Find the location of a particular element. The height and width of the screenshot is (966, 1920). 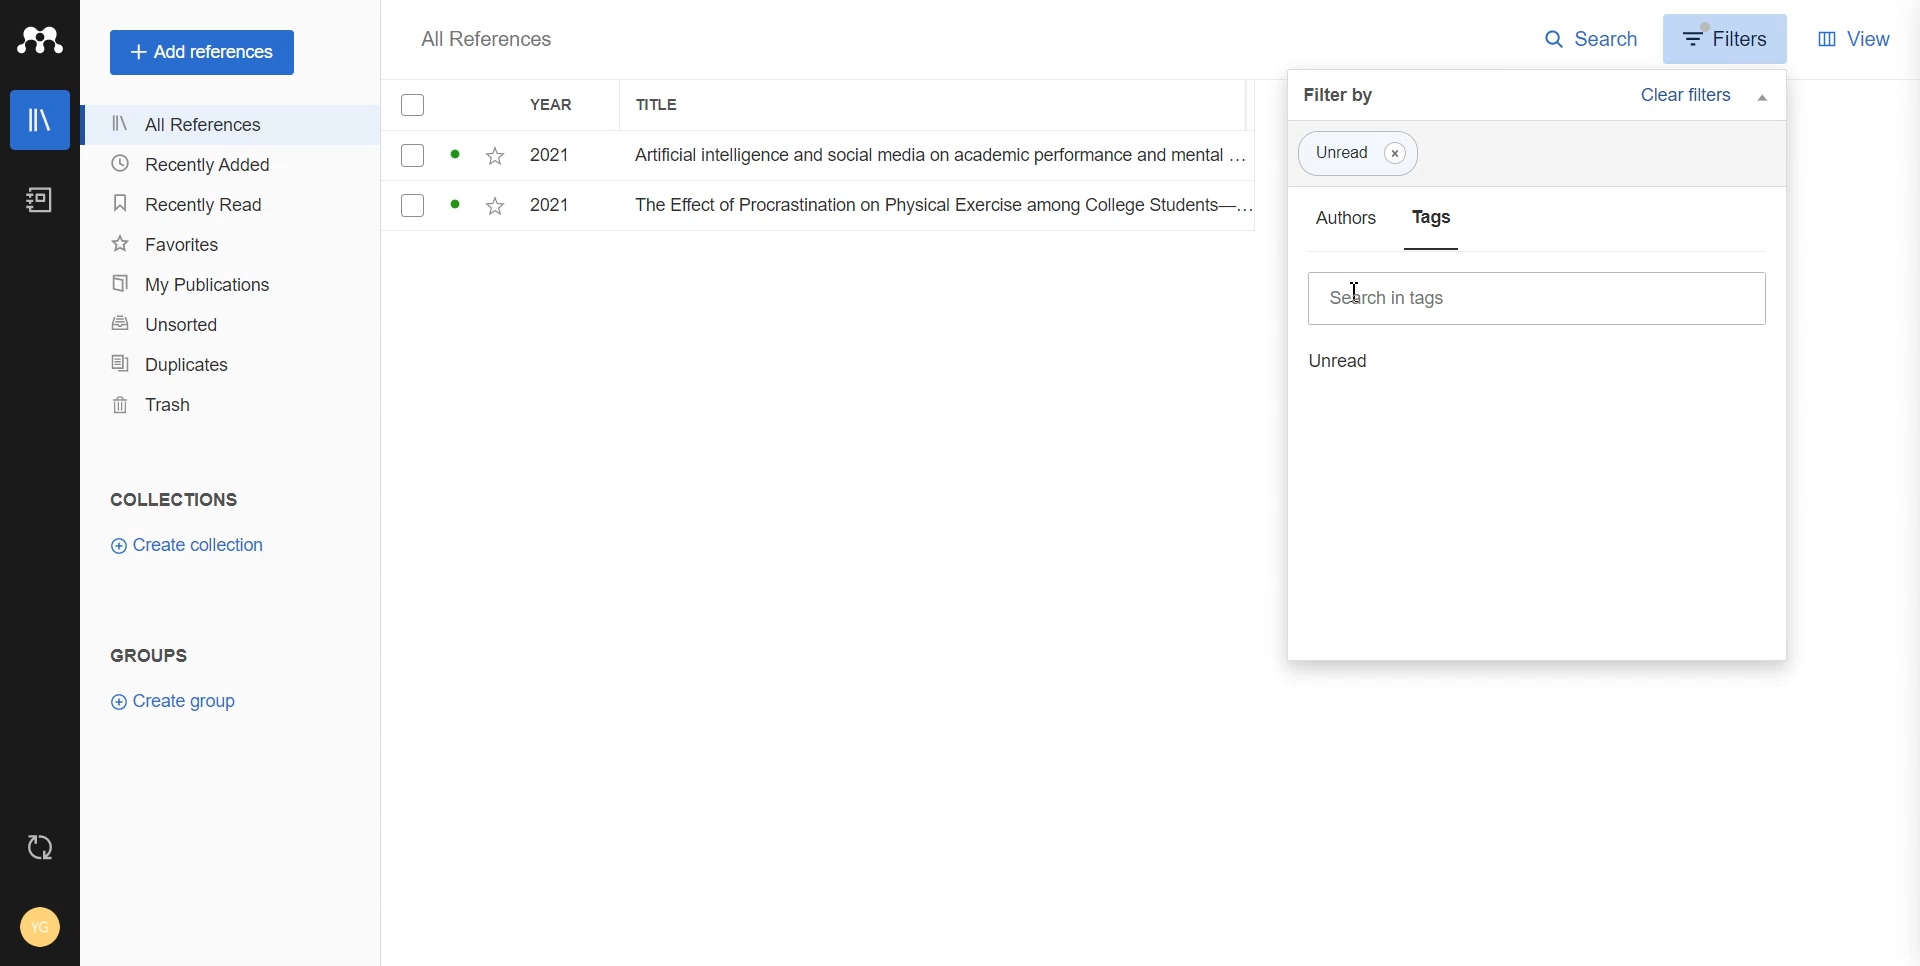

Account is located at coordinates (39, 927).